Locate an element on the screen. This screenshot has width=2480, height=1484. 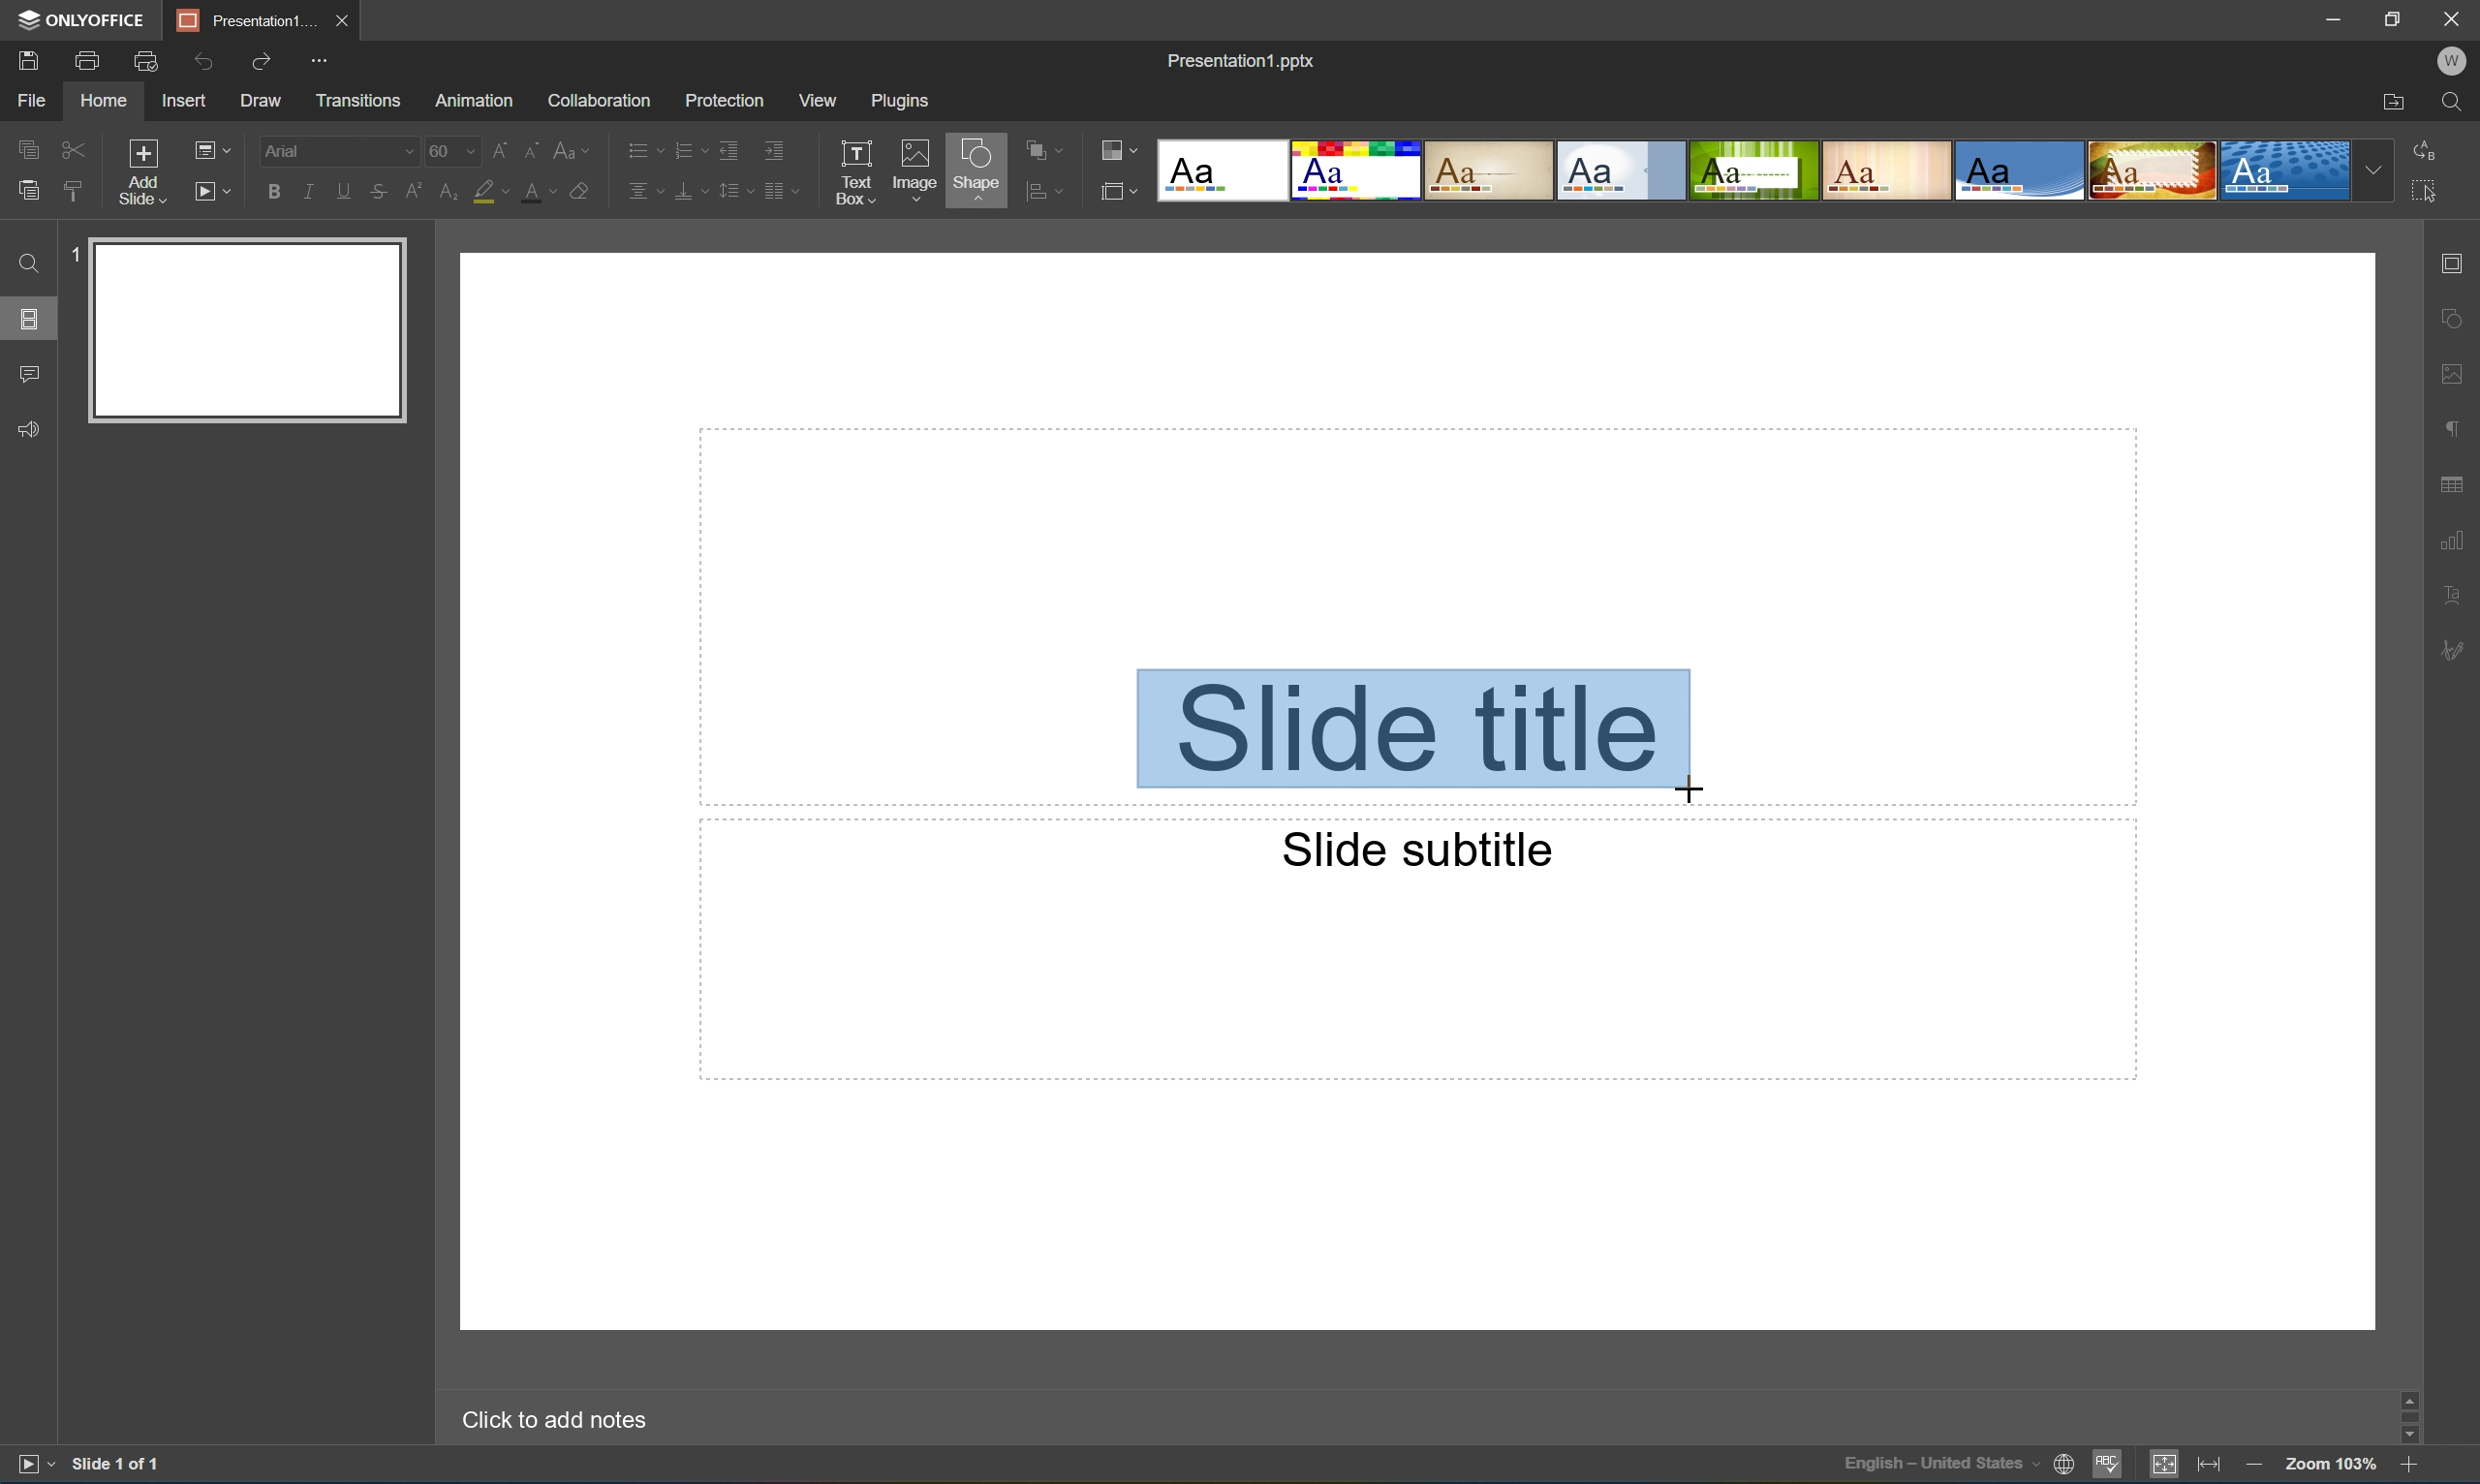
60 is located at coordinates (450, 151).